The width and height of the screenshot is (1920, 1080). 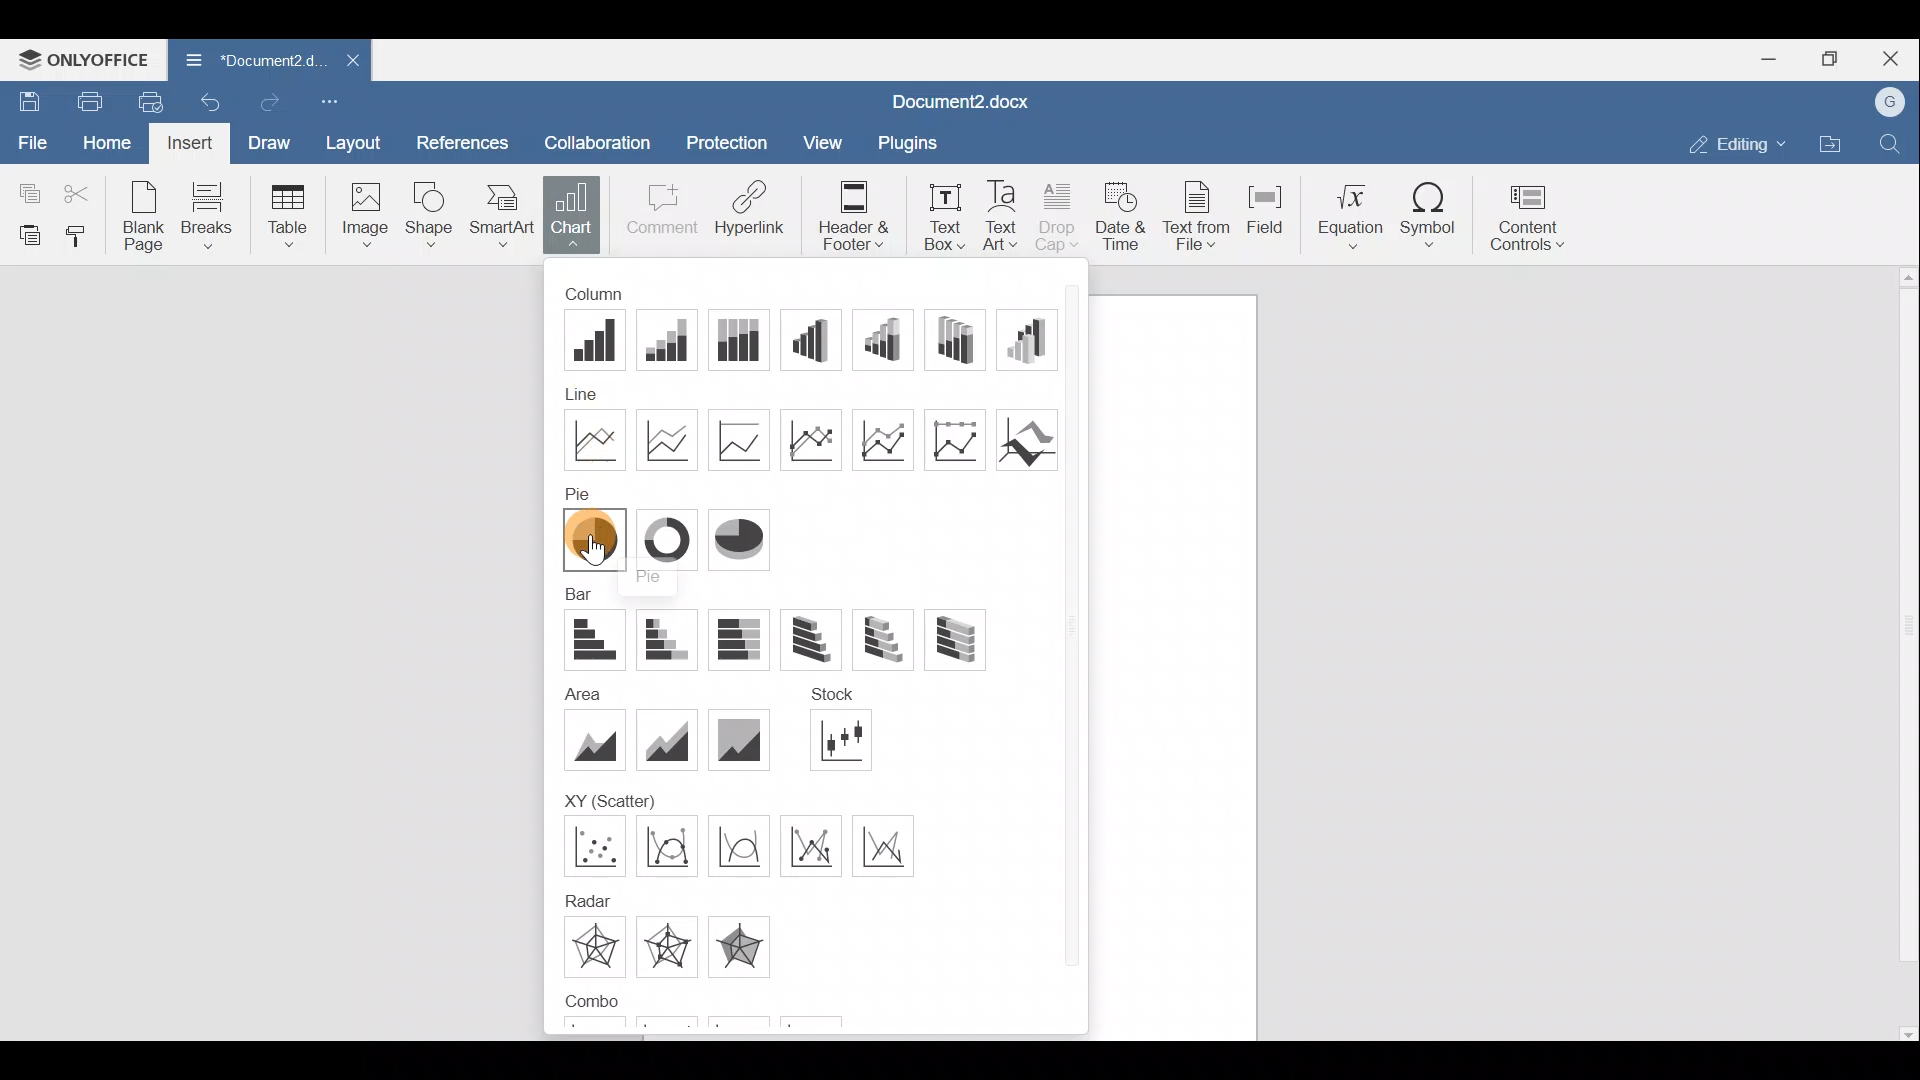 I want to click on Comment, so click(x=658, y=210).